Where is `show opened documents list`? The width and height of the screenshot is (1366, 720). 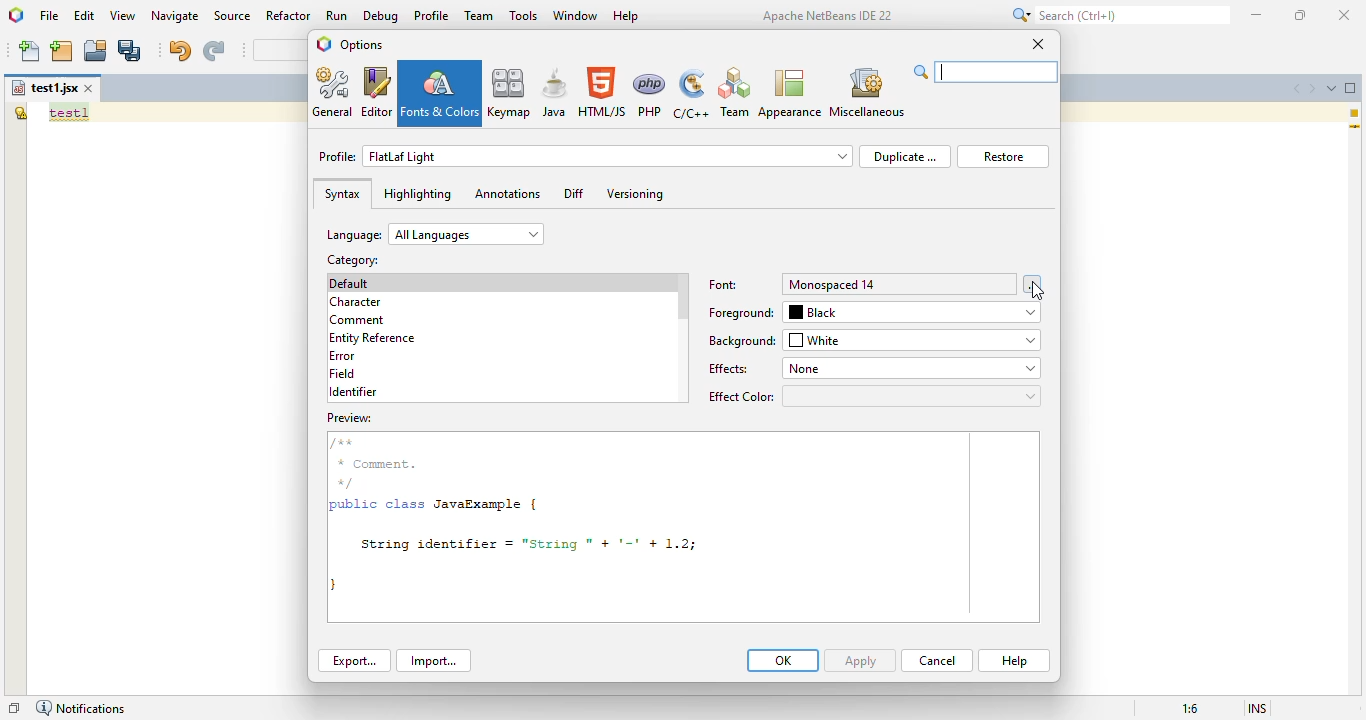 show opened documents list is located at coordinates (1332, 88).